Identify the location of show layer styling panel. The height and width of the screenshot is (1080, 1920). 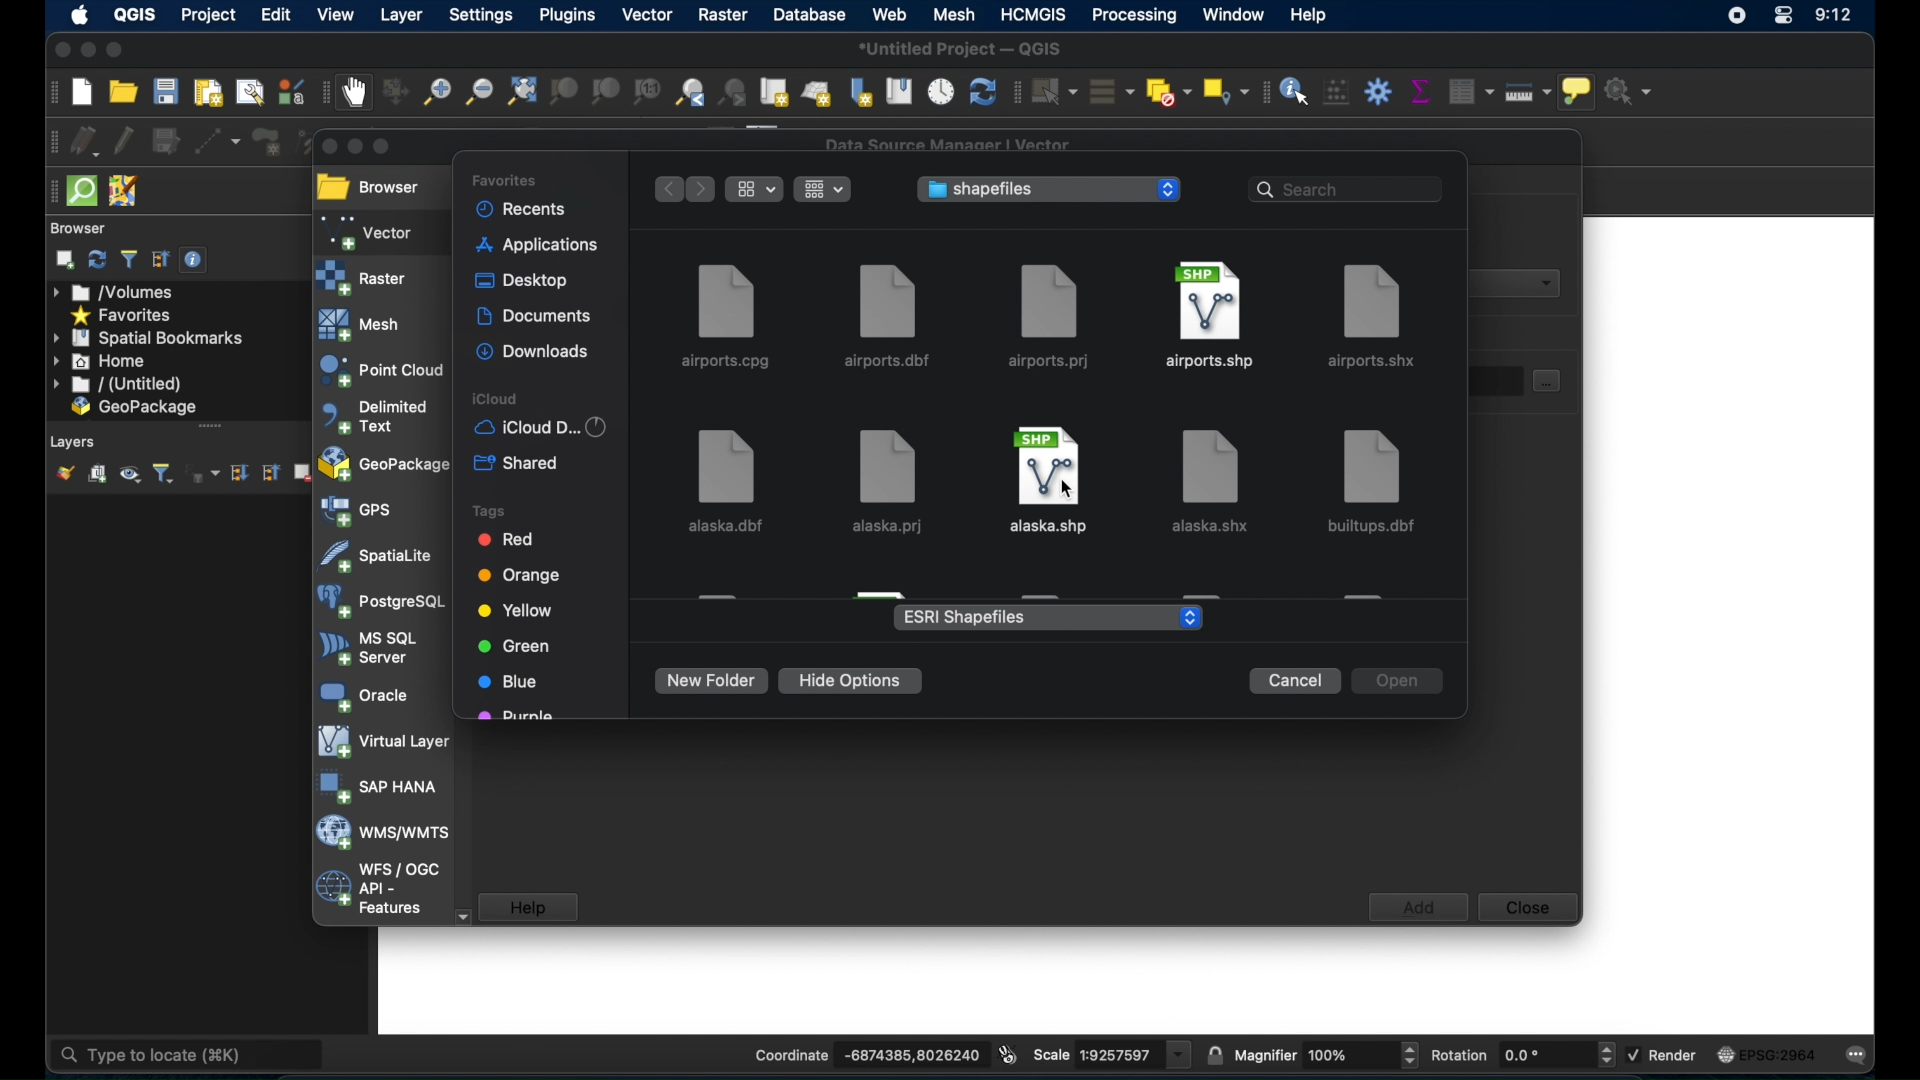
(64, 474).